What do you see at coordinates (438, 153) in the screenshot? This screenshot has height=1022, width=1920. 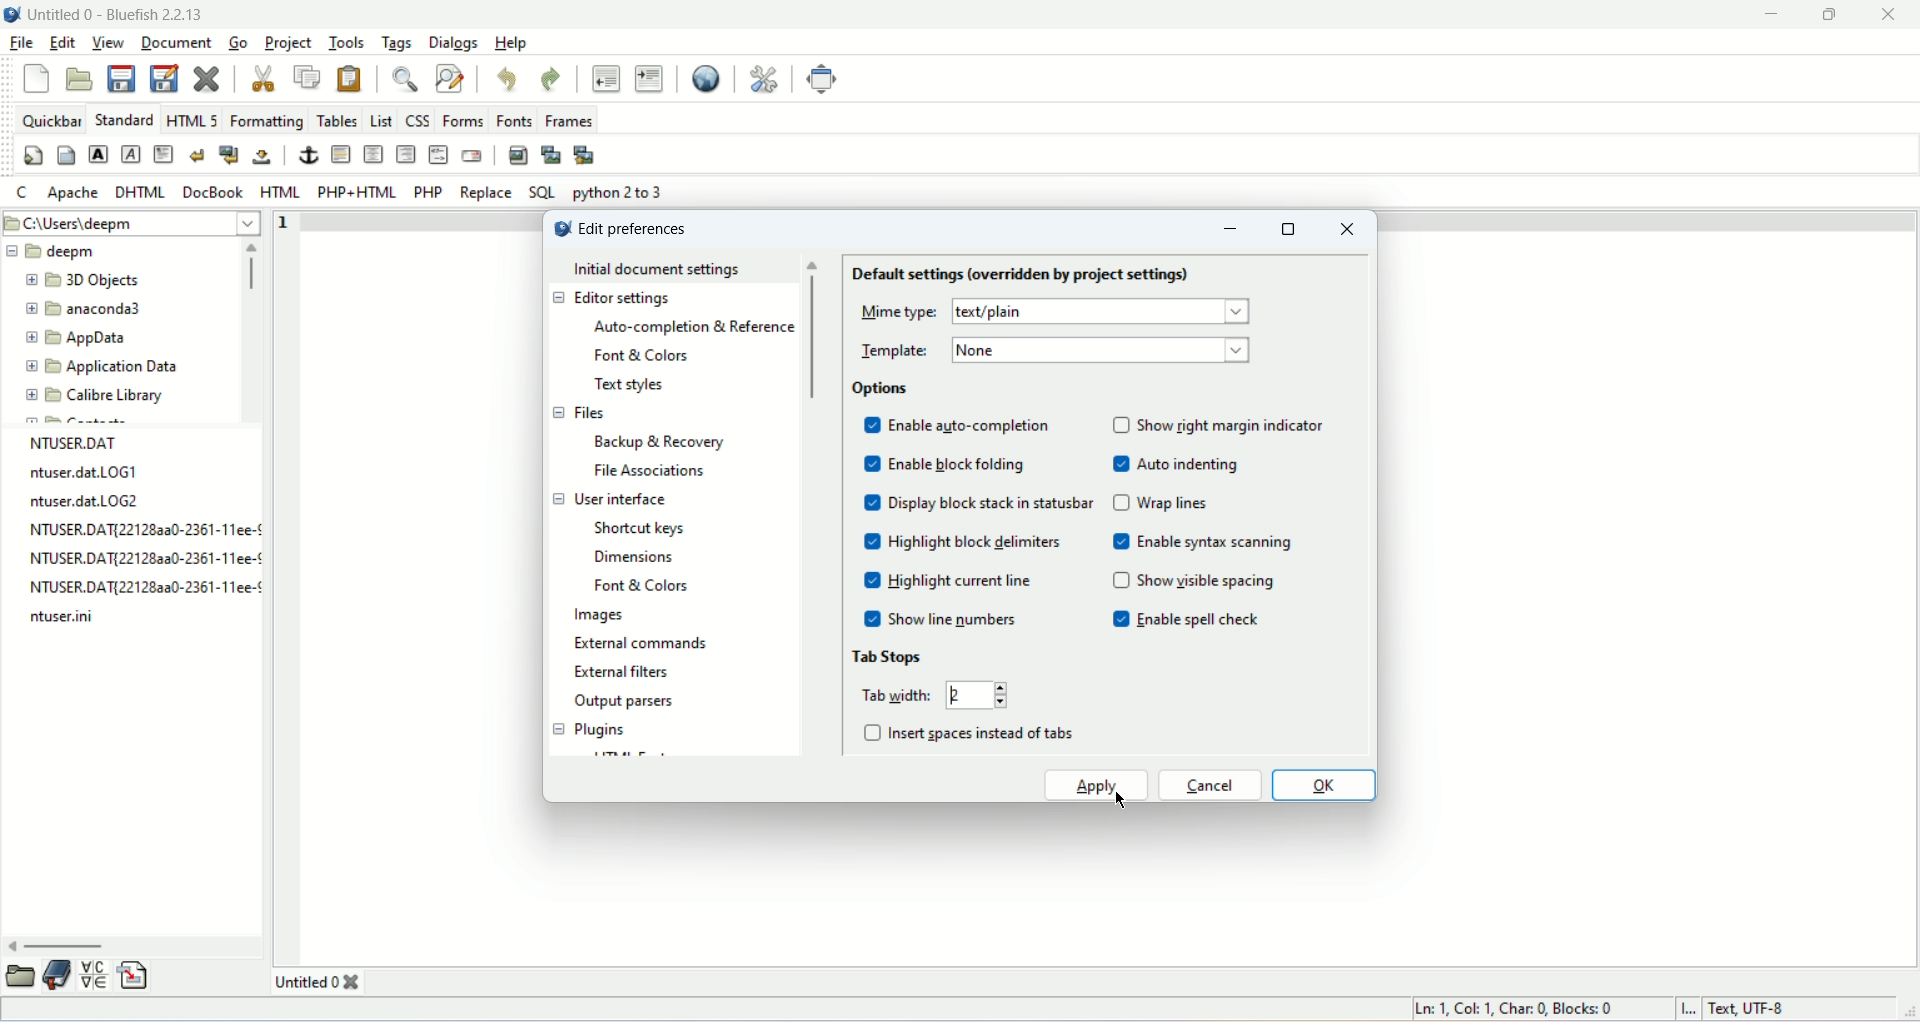 I see `HTML comment` at bounding box center [438, 153].